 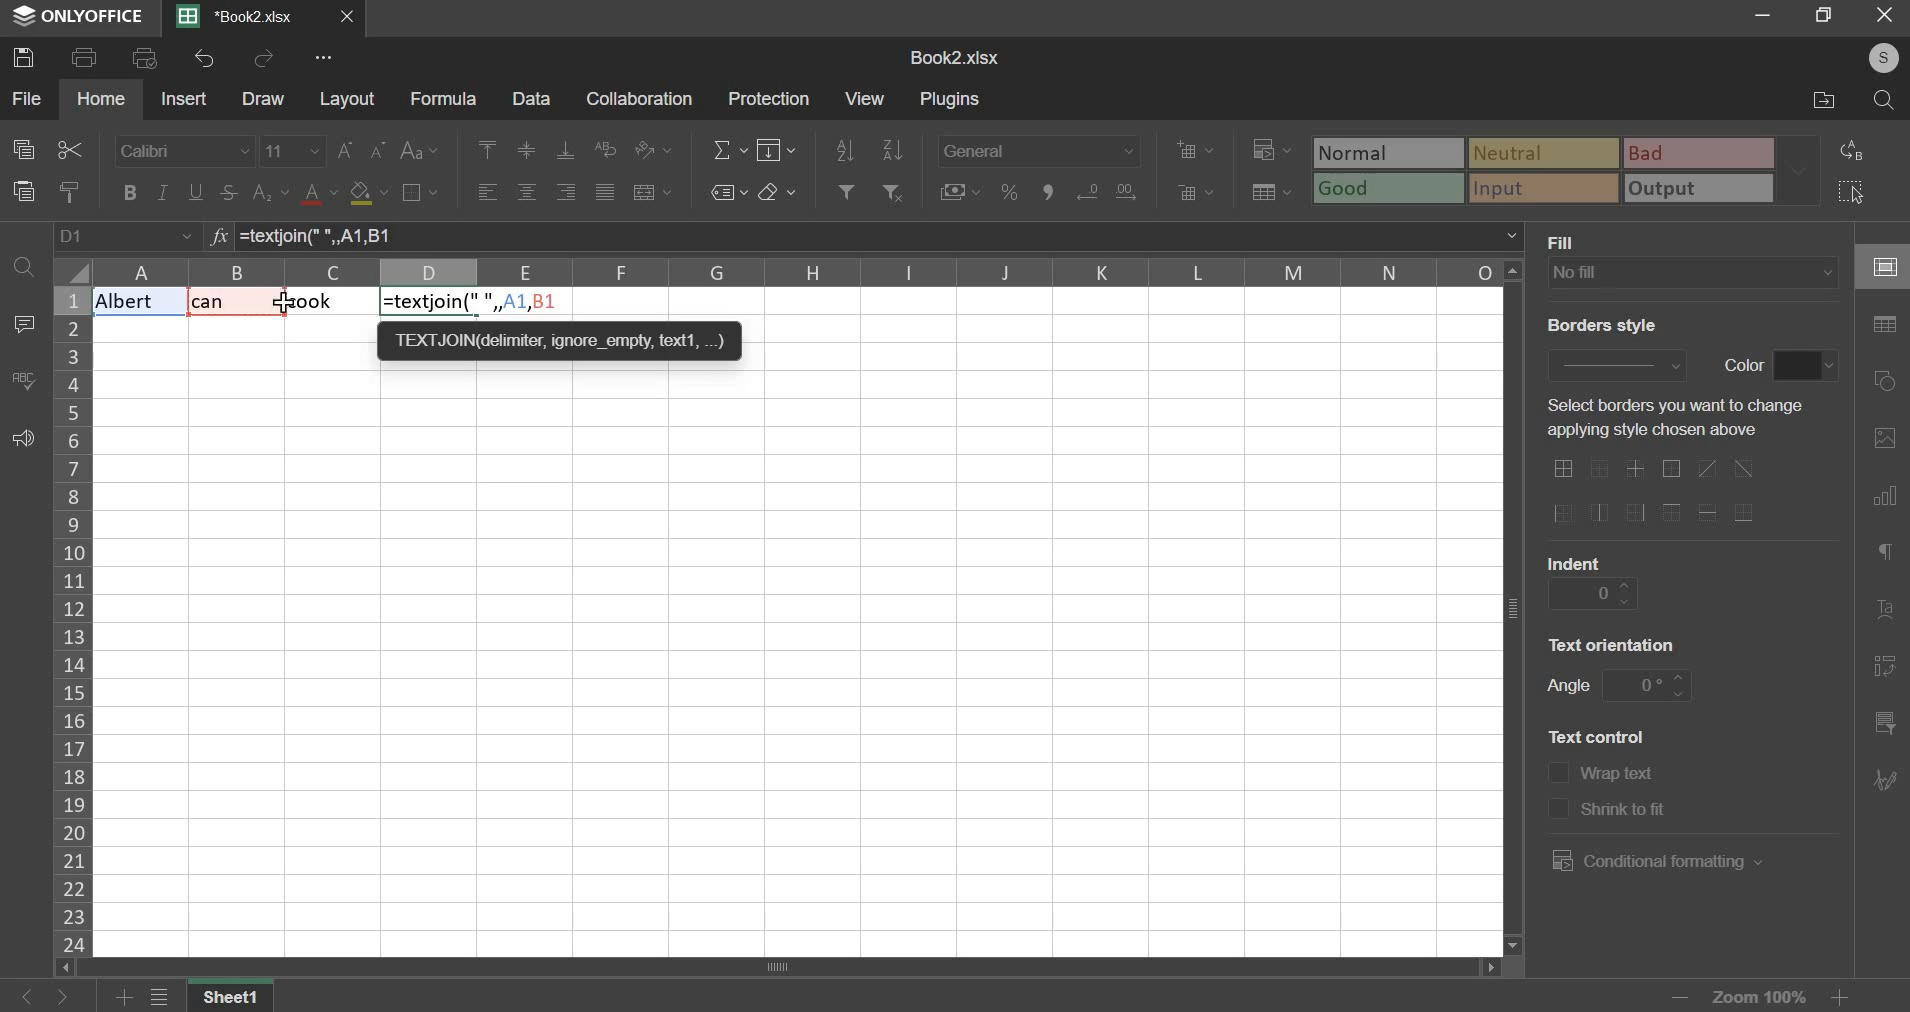 I want to click on indent, so click(x=1593, y=593).